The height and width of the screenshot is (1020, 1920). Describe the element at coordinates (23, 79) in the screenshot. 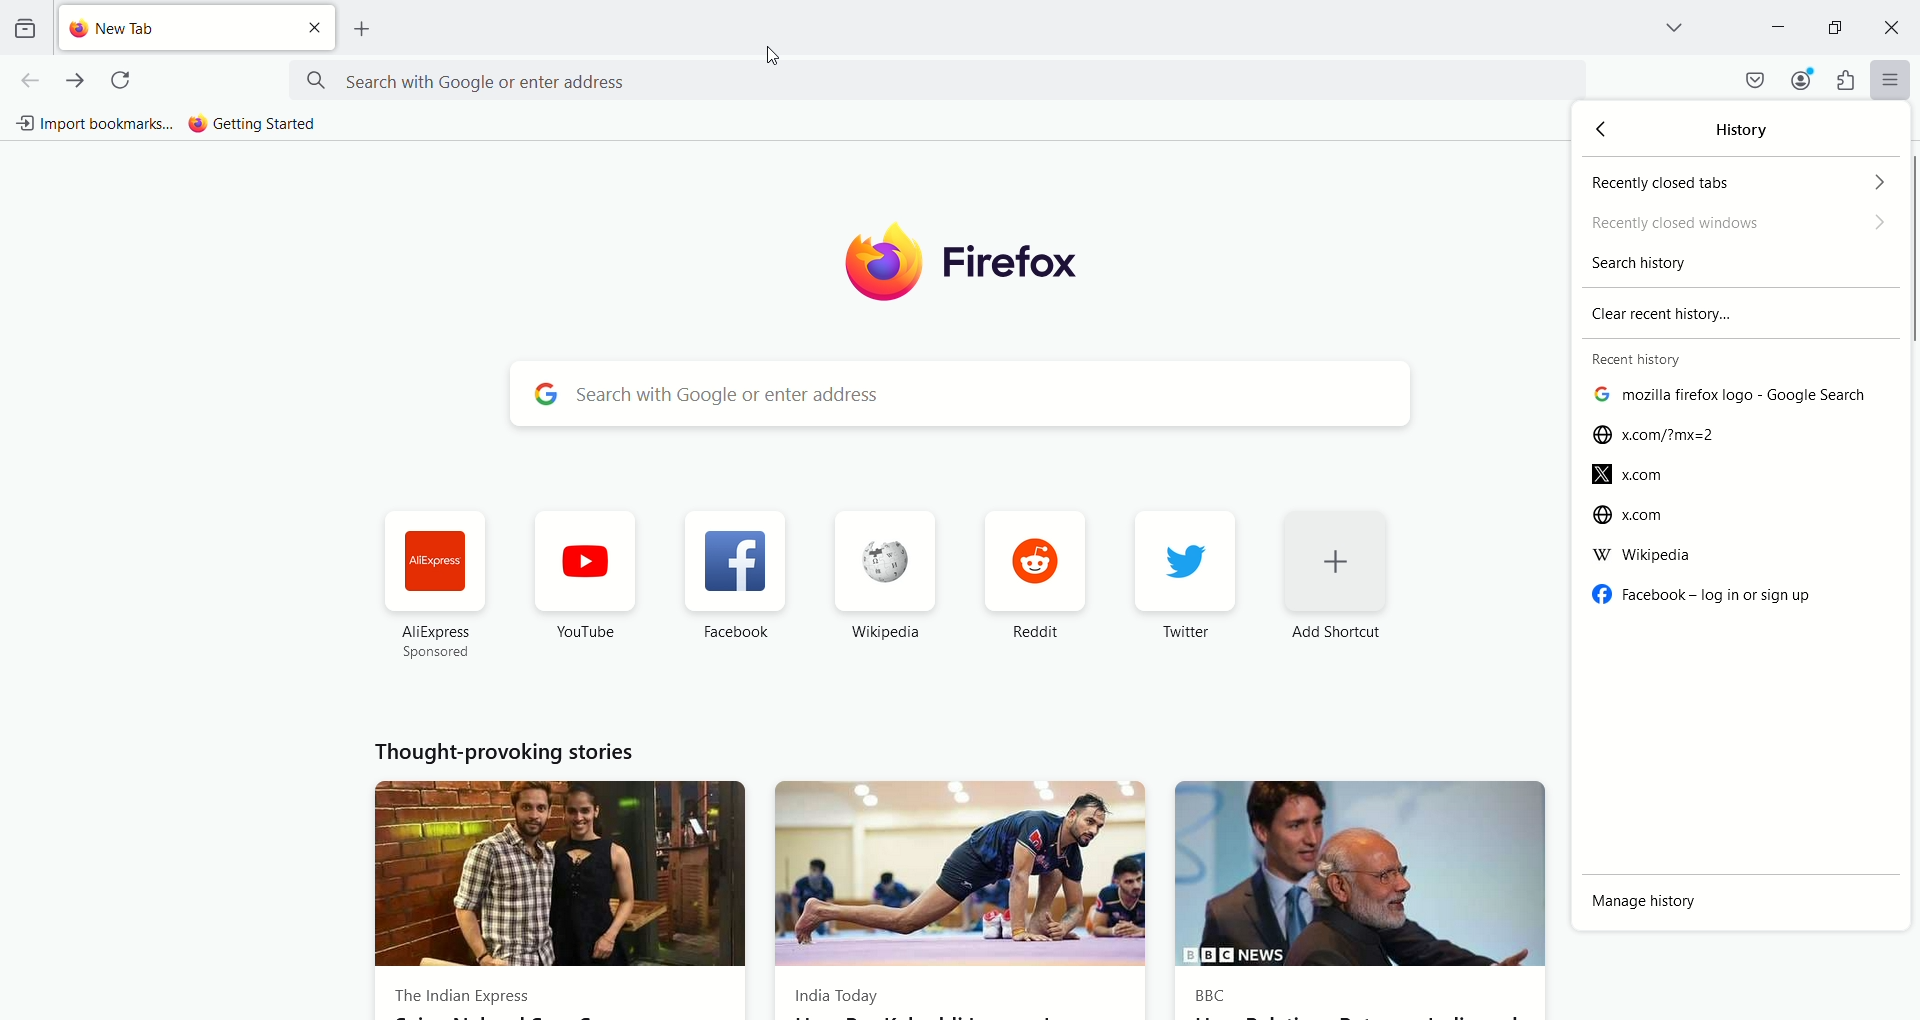

I see `go back one page` at that location.